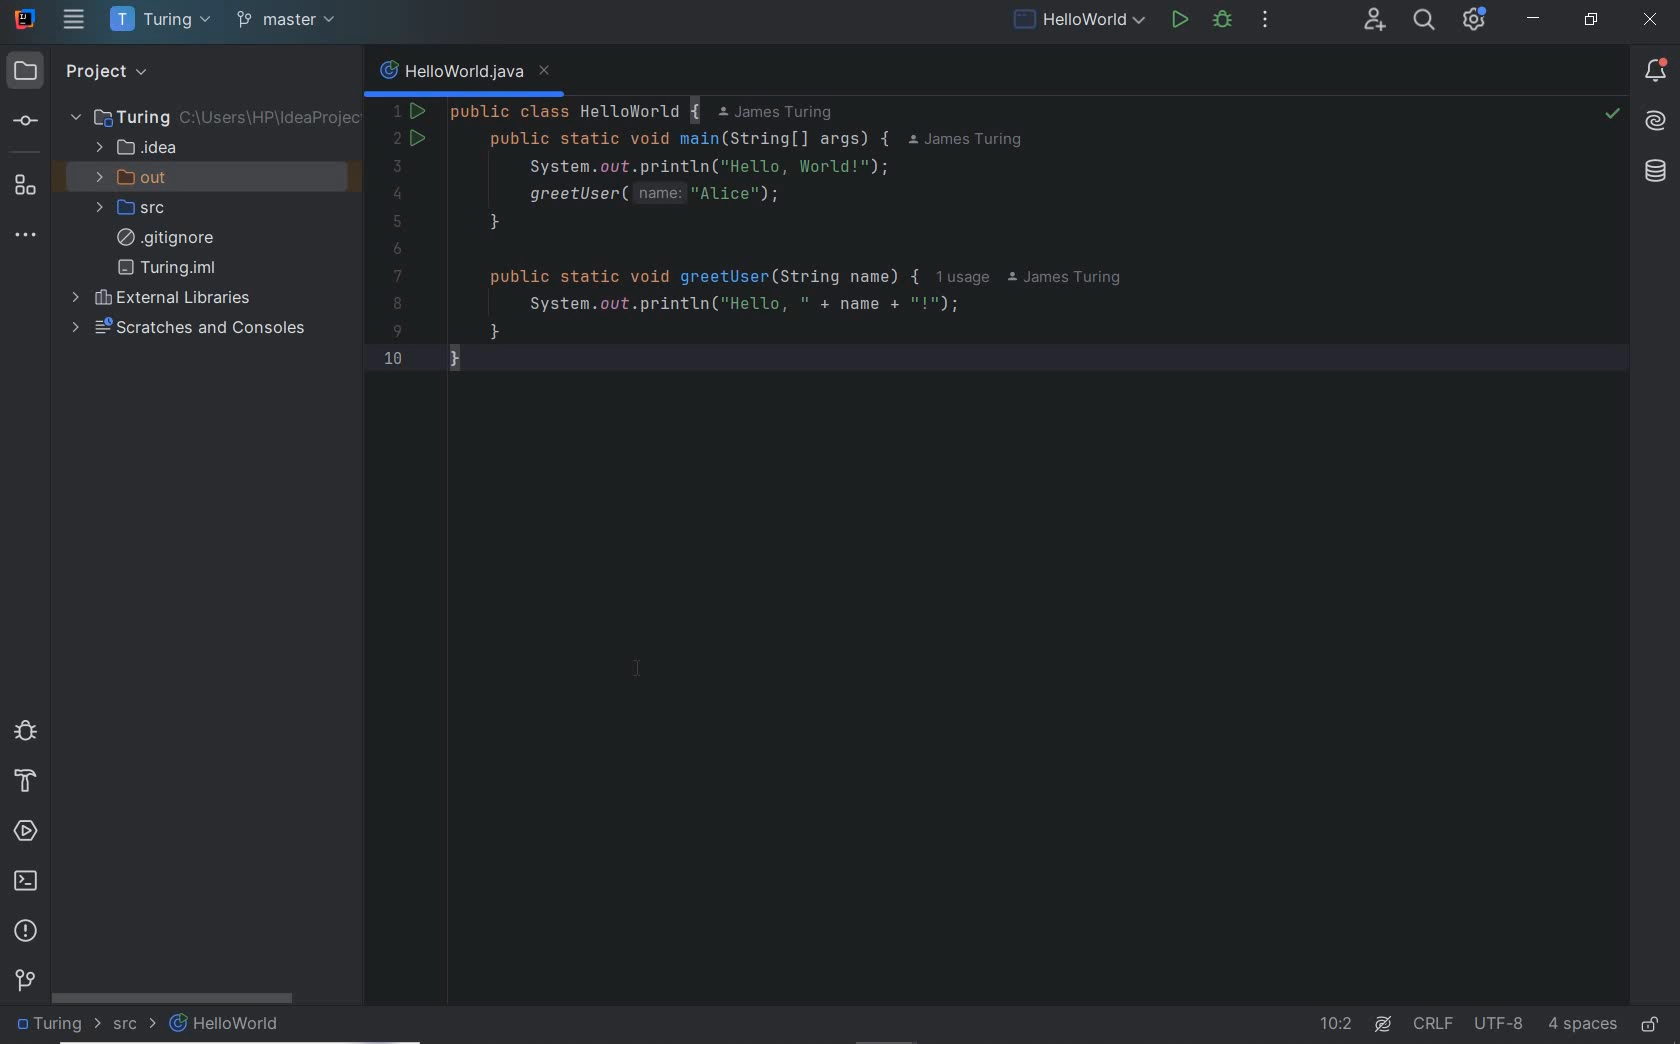 This screenshot has width=1680, height=1044. I want to click on build, so click(23, 782).